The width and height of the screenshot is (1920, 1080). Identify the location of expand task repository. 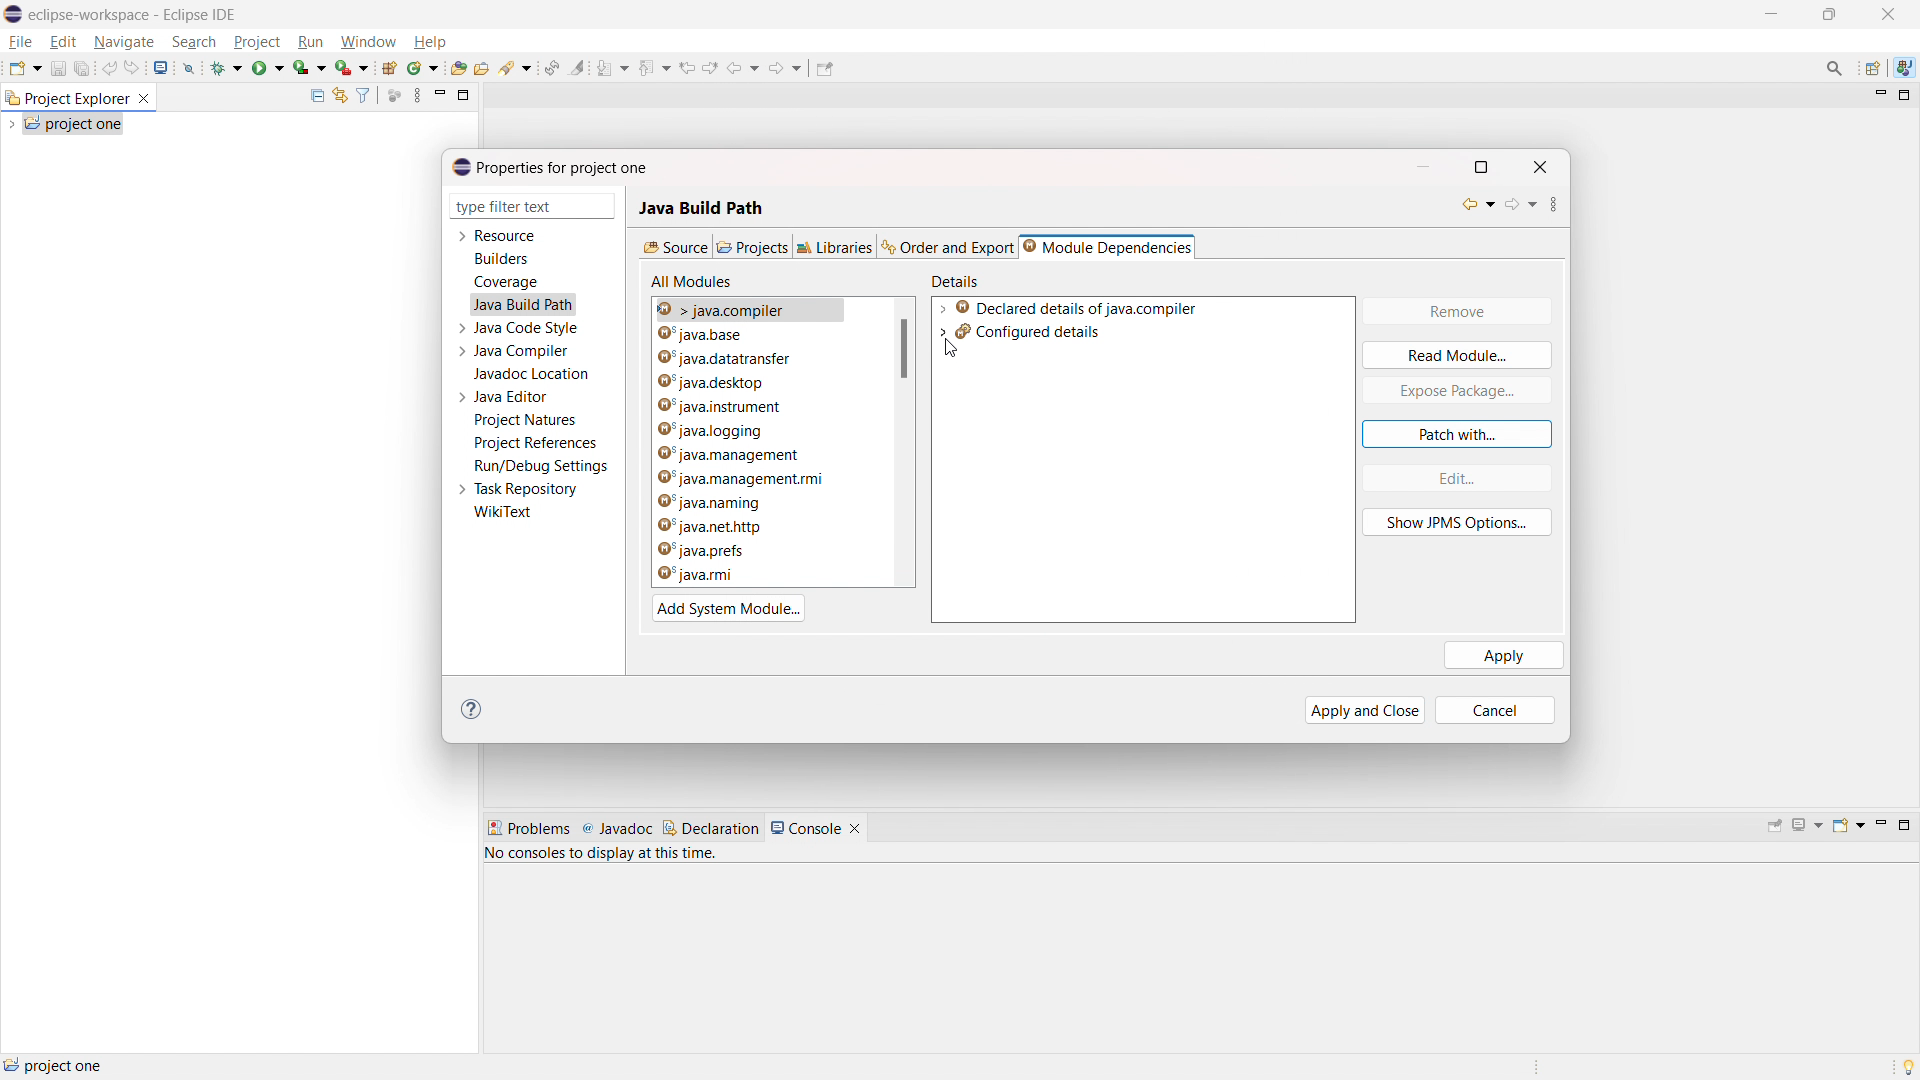
(460, 491).